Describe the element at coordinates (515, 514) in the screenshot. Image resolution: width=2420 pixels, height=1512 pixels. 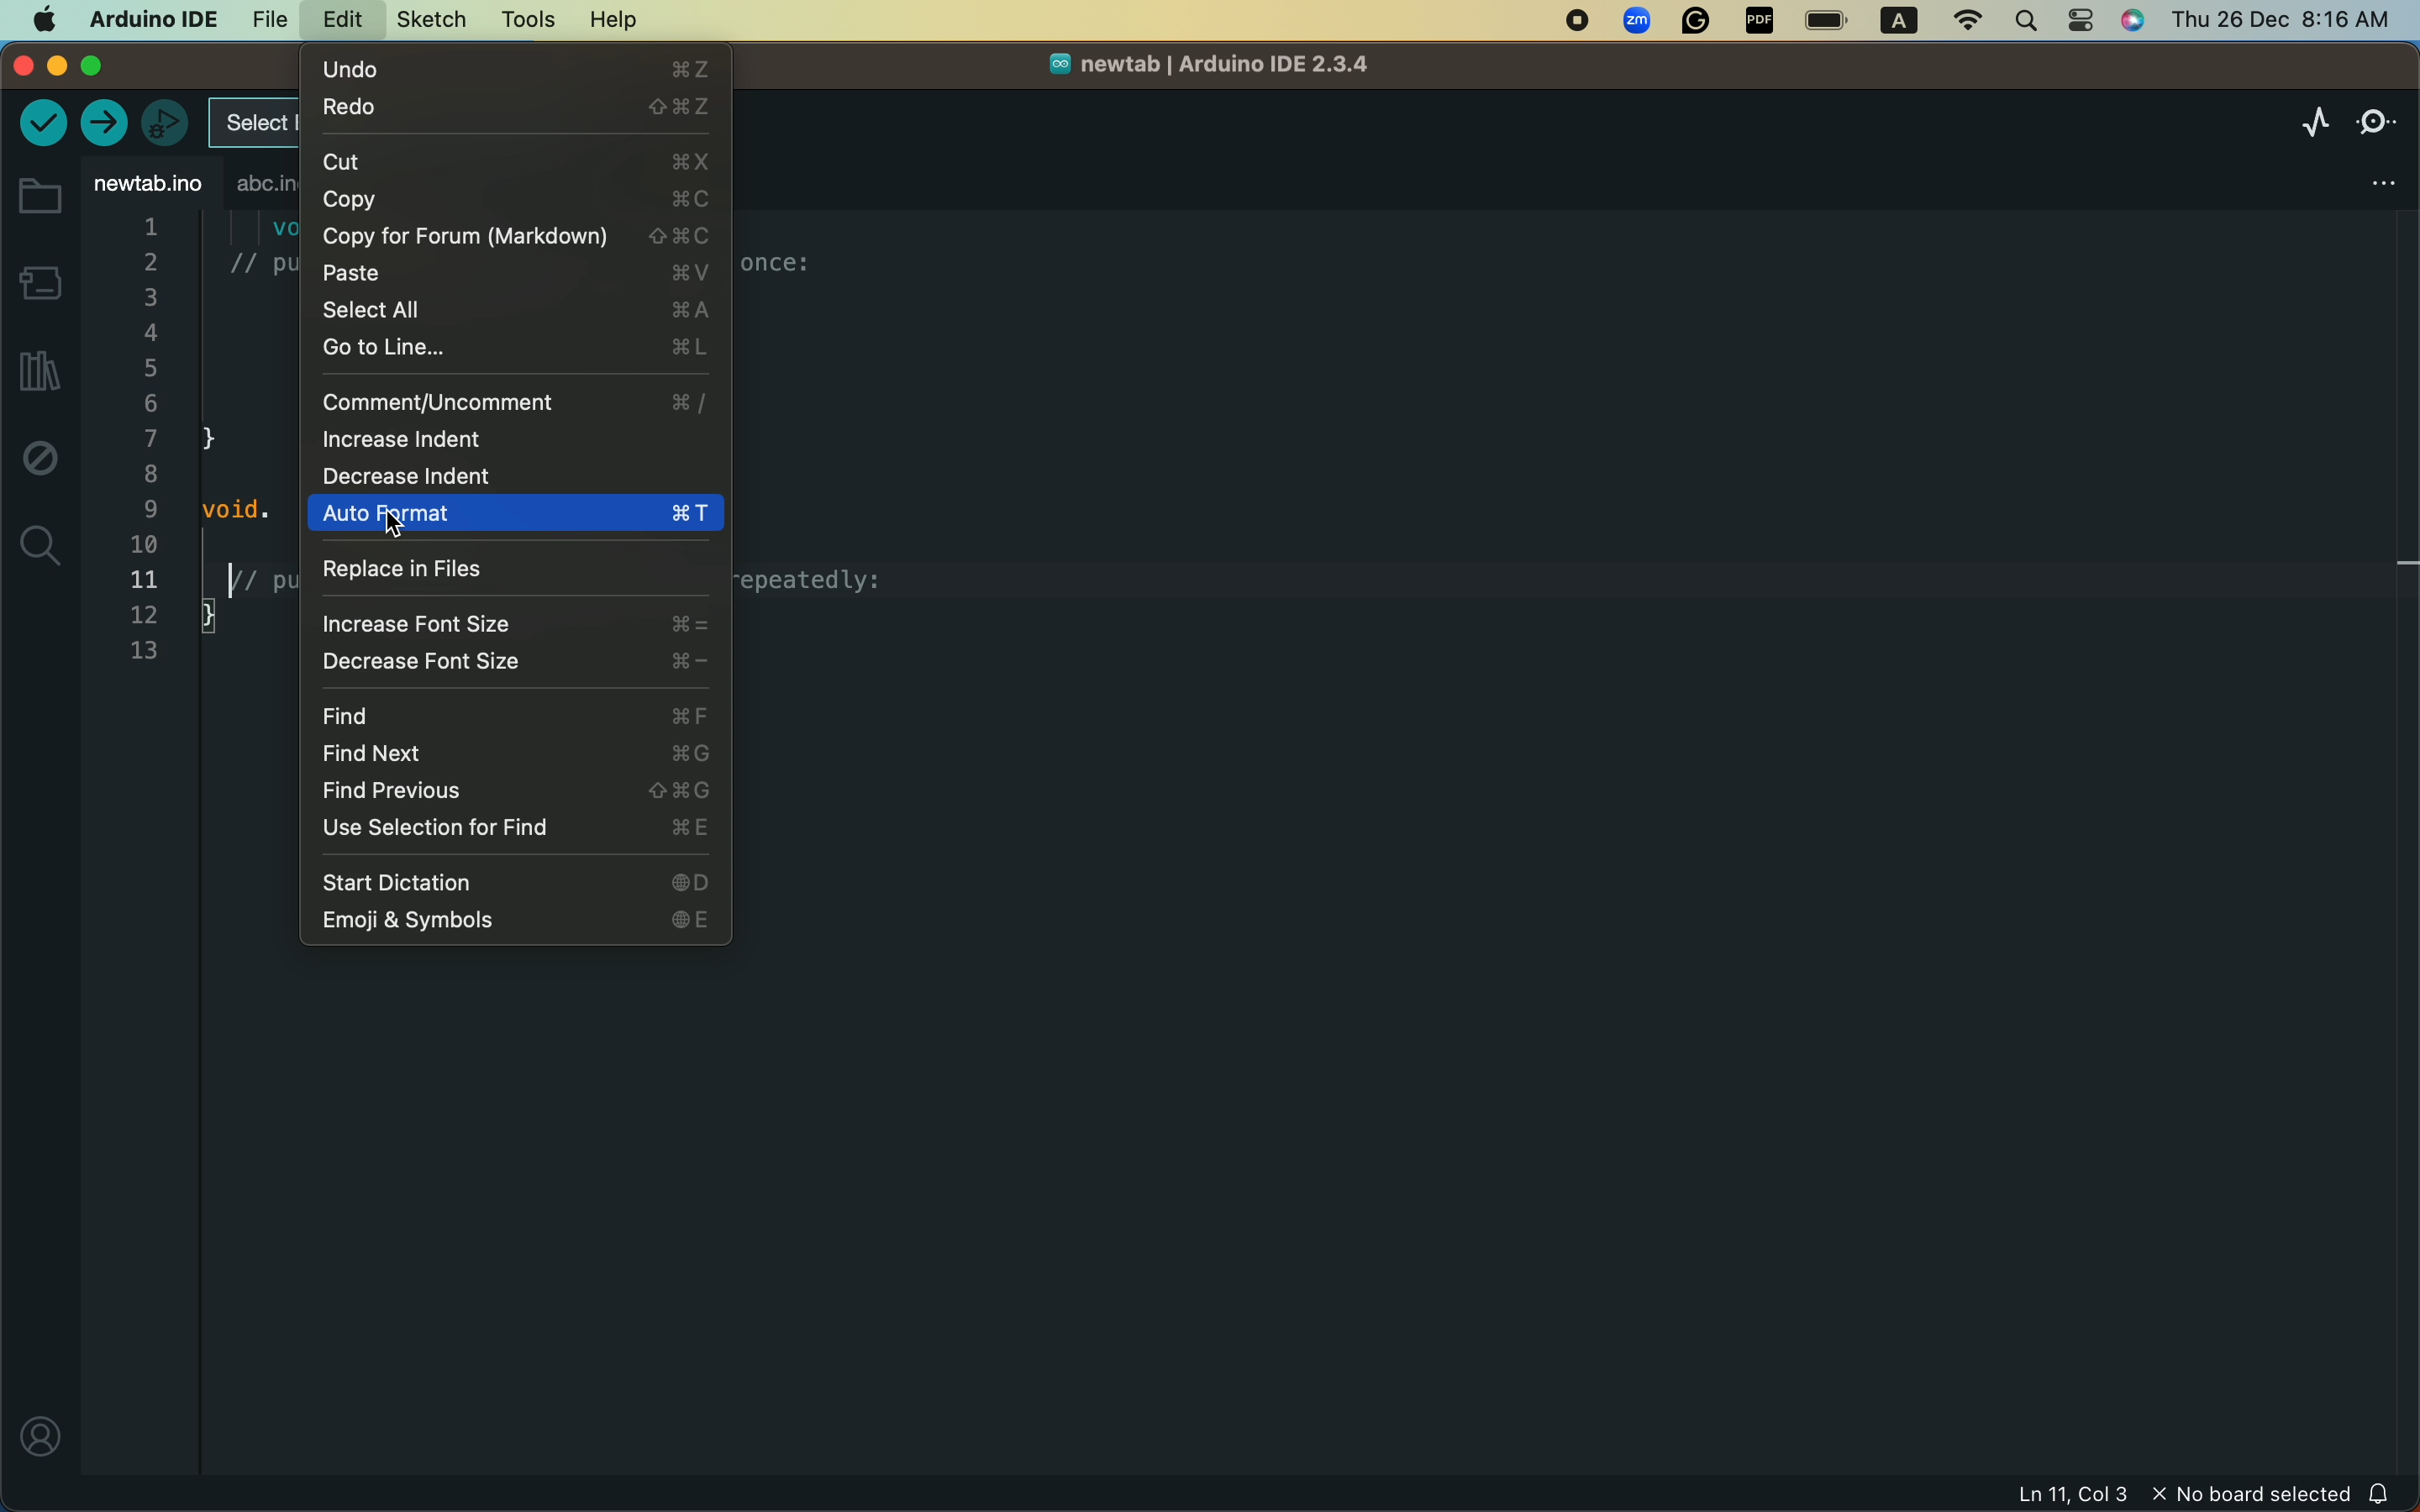
I see `auto format` at that location.